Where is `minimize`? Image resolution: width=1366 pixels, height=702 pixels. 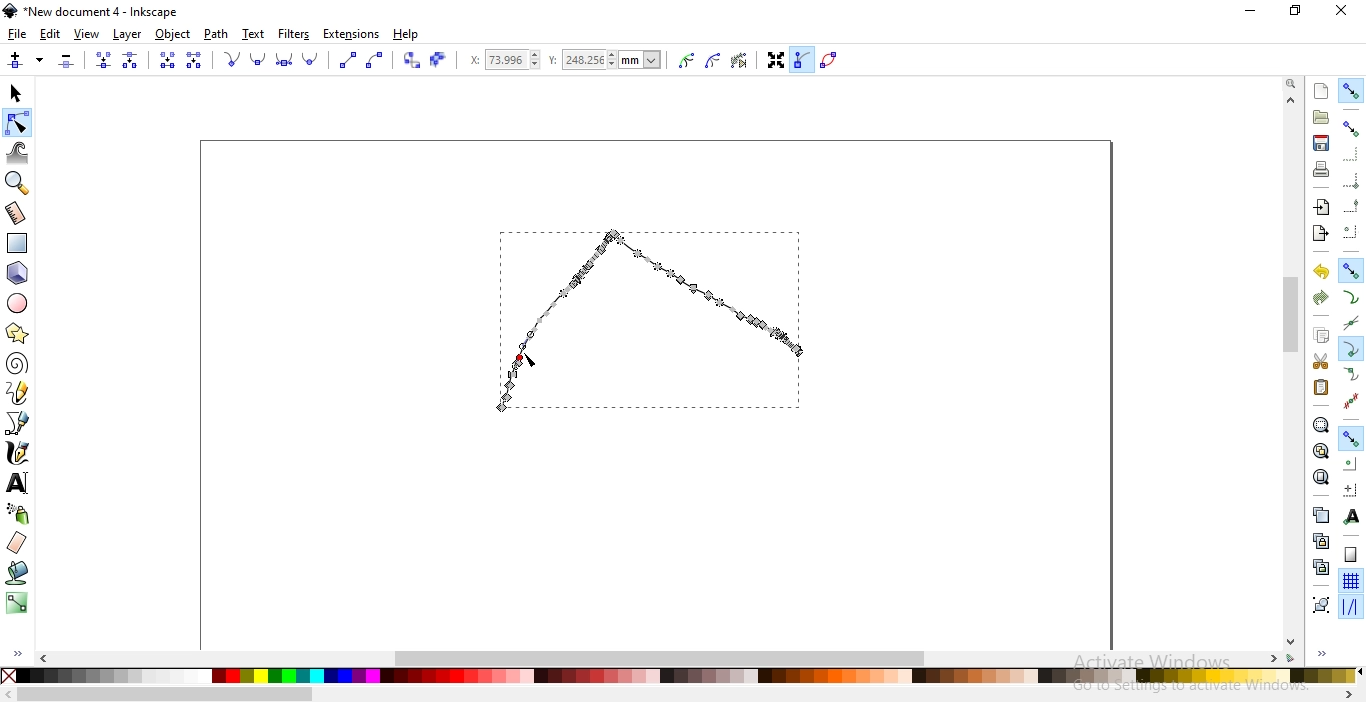
minimize is located at coordinates (1252, 9).